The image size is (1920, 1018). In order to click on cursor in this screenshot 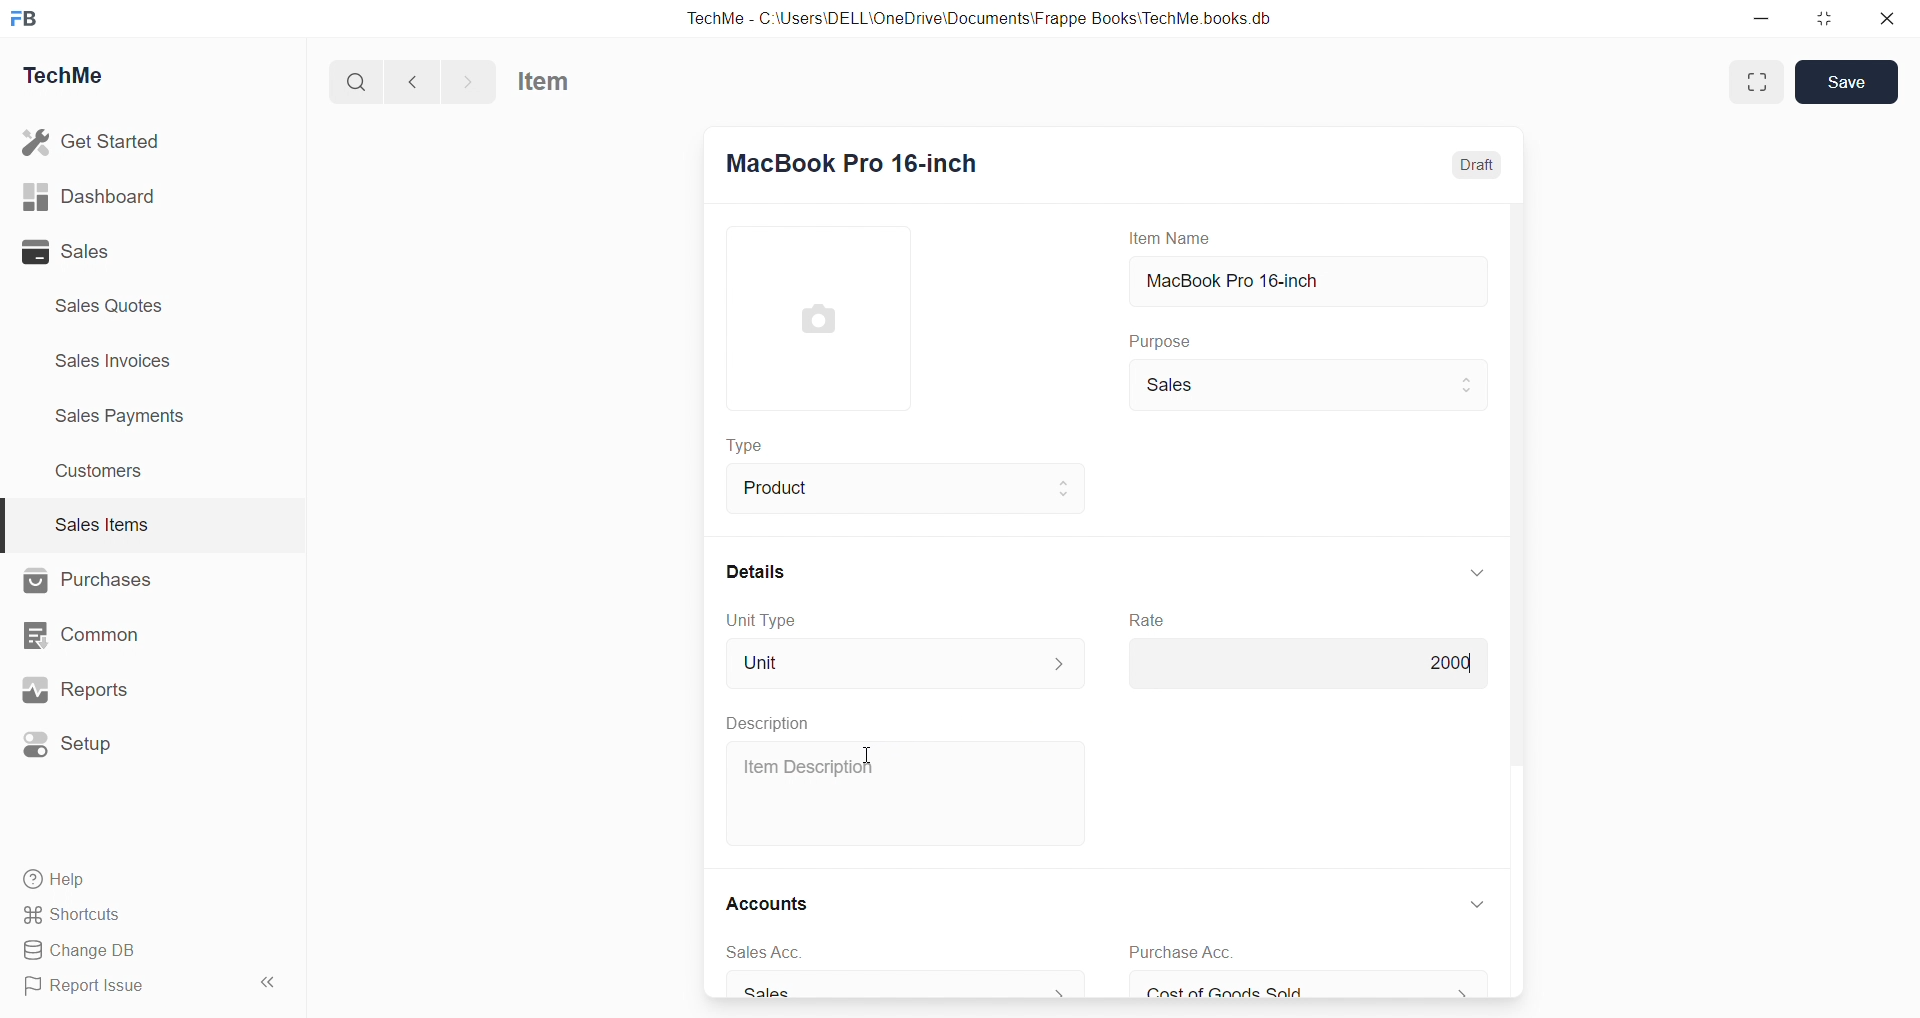, I will do `click(863, 755)`.